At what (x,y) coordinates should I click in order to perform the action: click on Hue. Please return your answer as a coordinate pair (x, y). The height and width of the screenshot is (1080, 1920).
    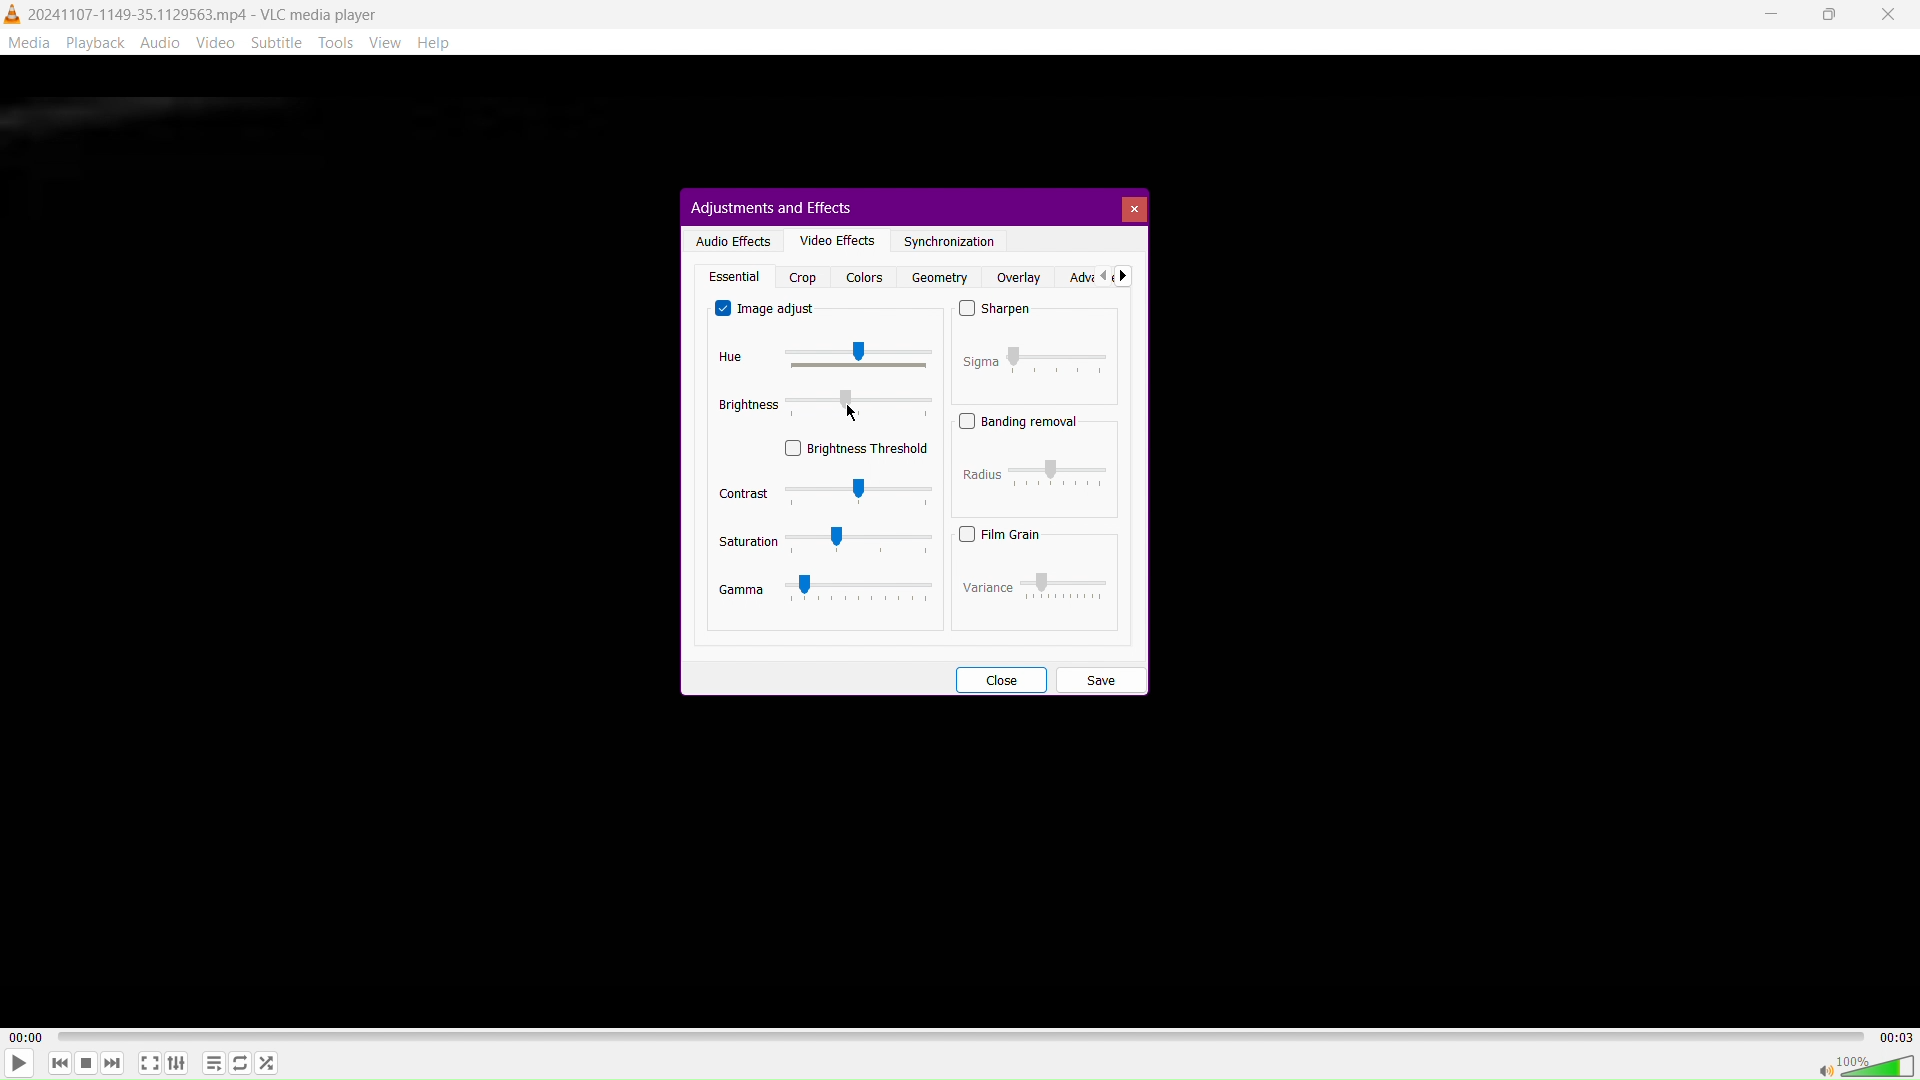
    Looking at the image, I should click on (816, 357).